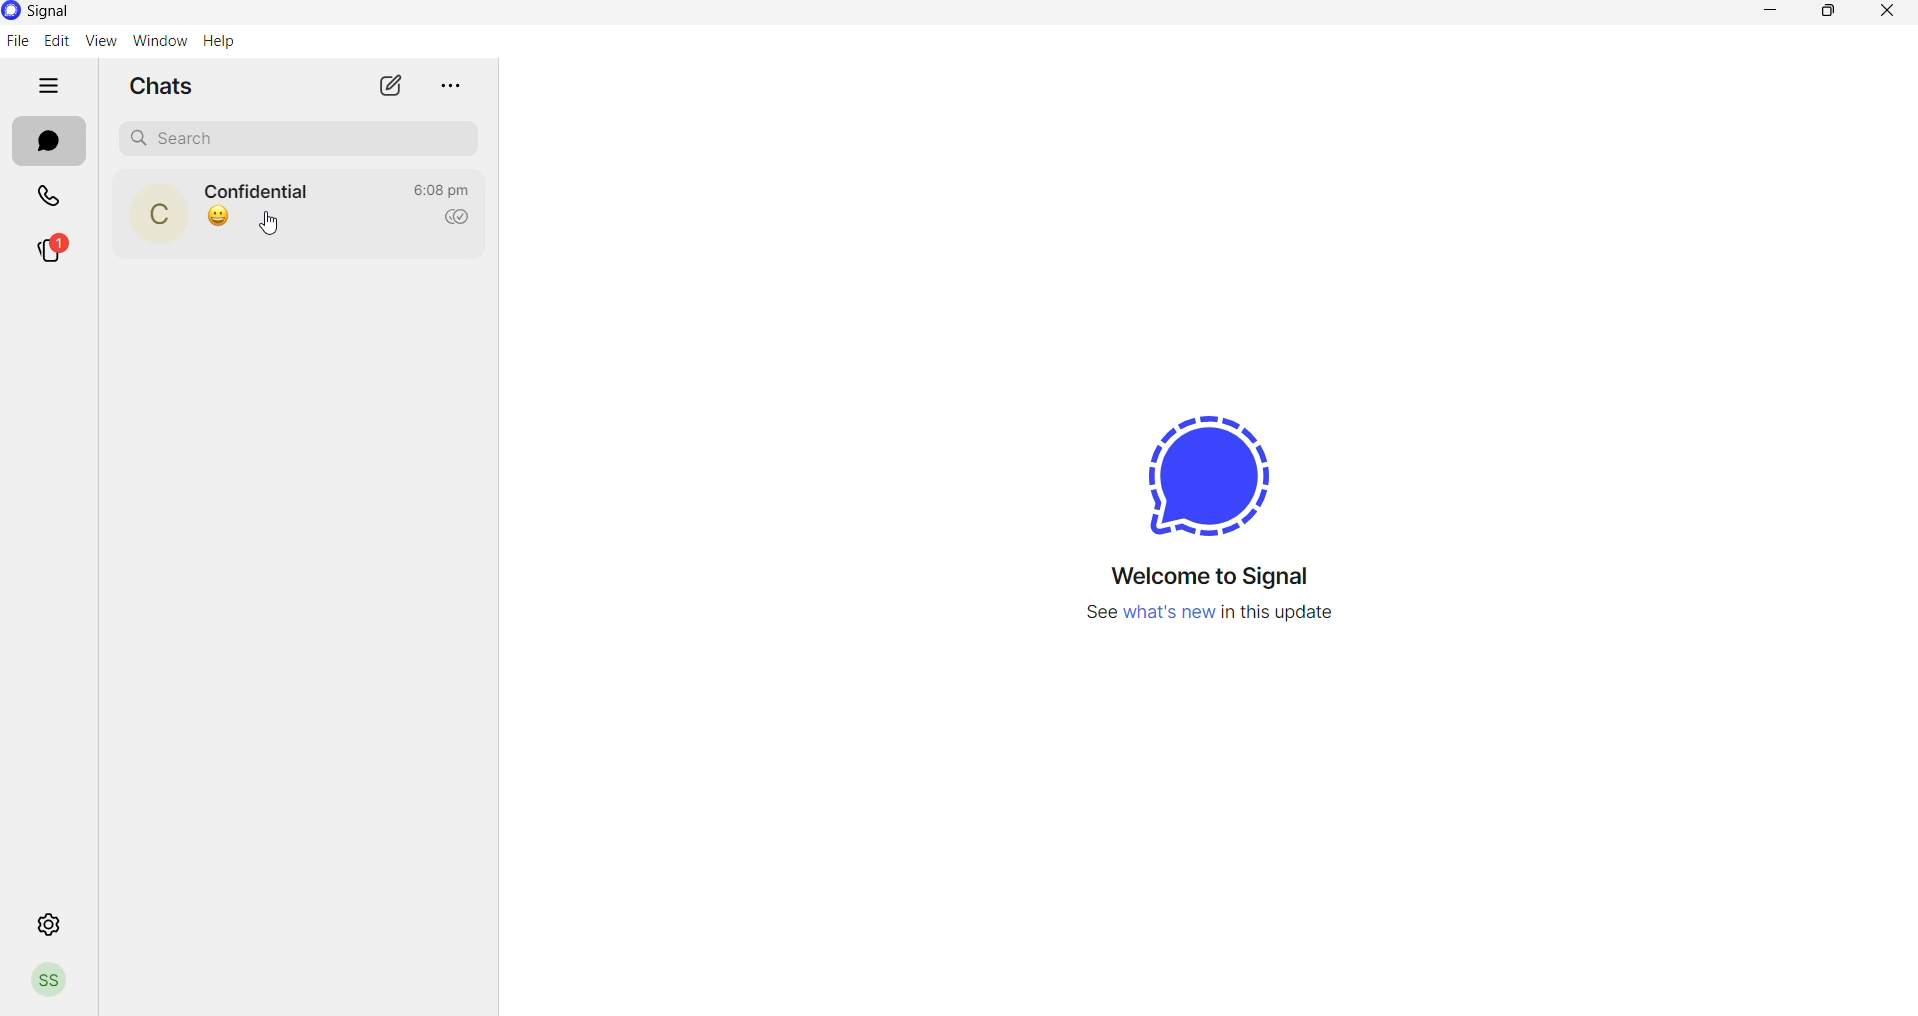  I want to click on stories, so click(52, 247).